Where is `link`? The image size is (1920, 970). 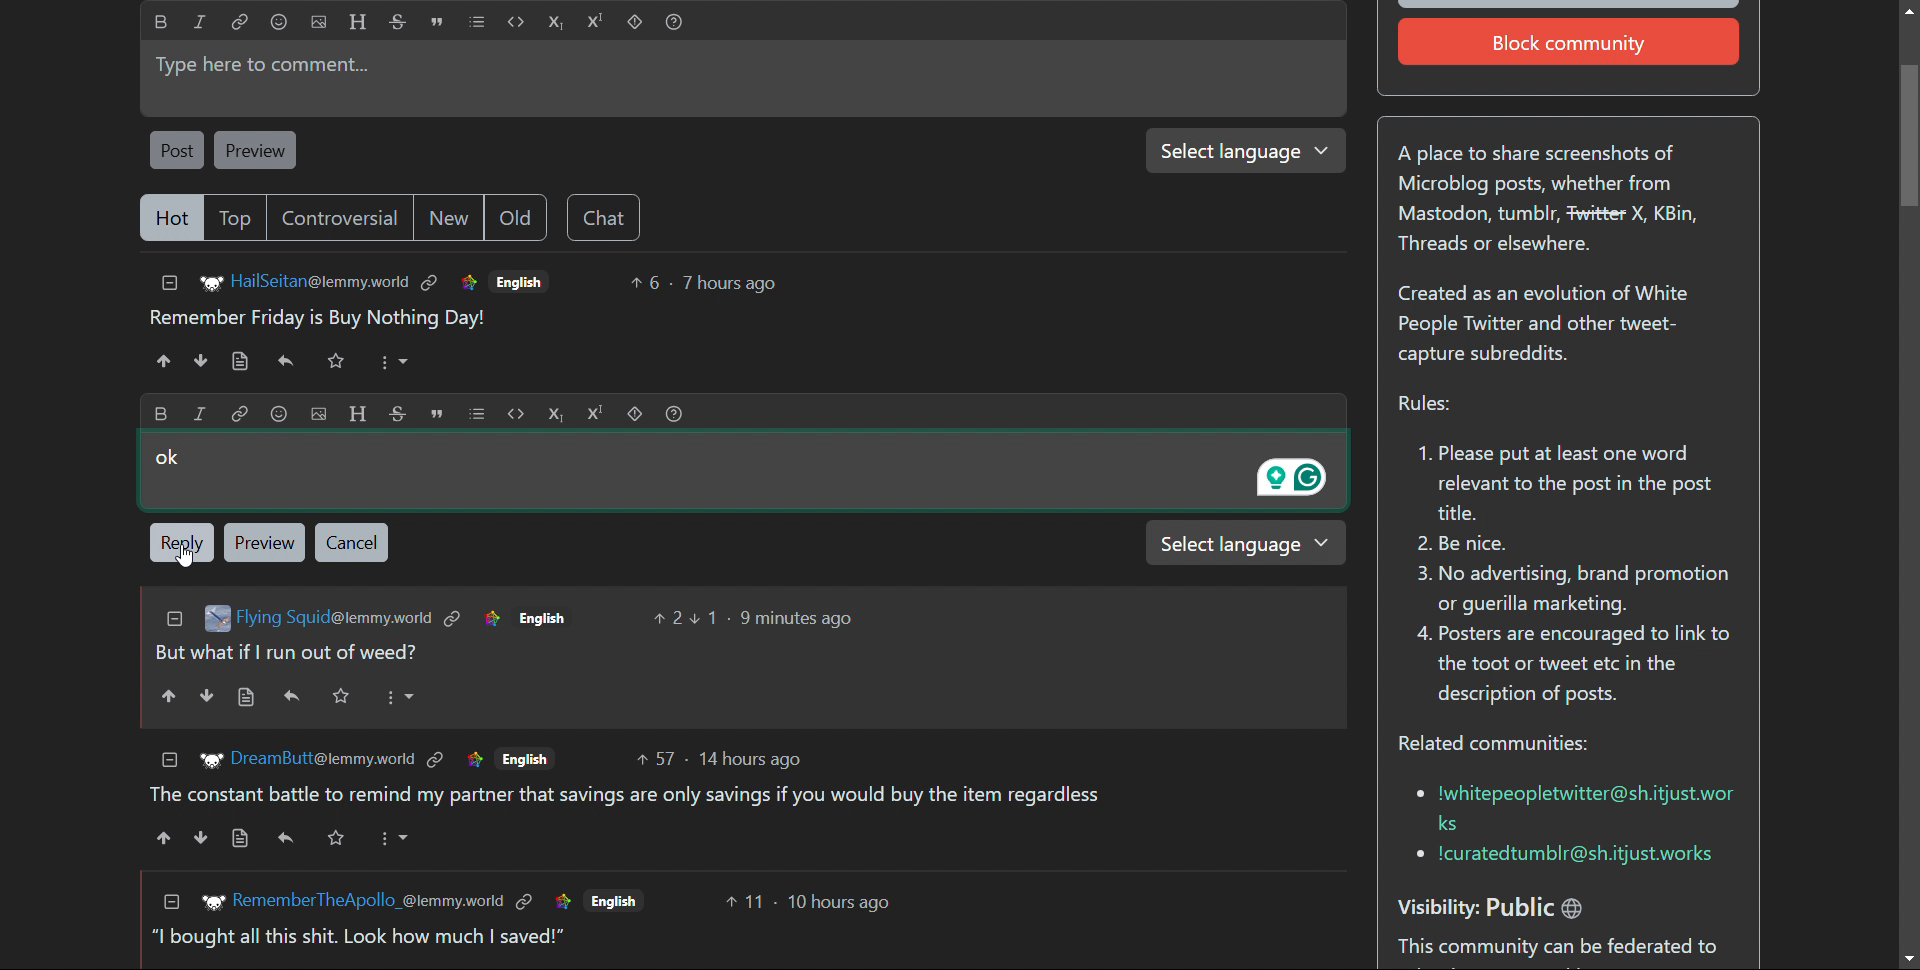 link is located at coordinates (468, 284).